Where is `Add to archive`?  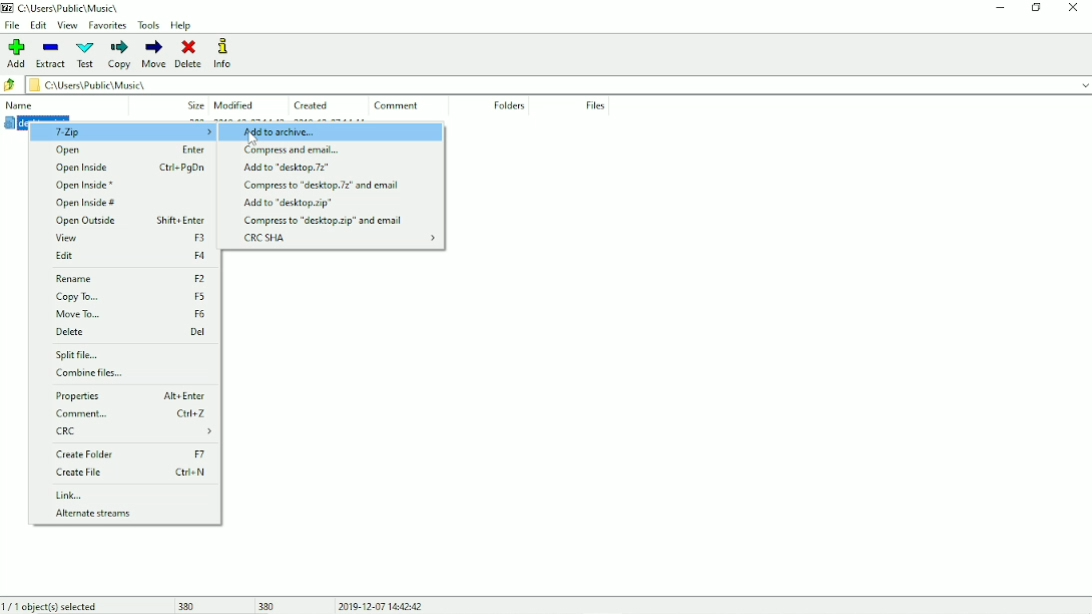 Add to archive is located at coordinates (279, 134).